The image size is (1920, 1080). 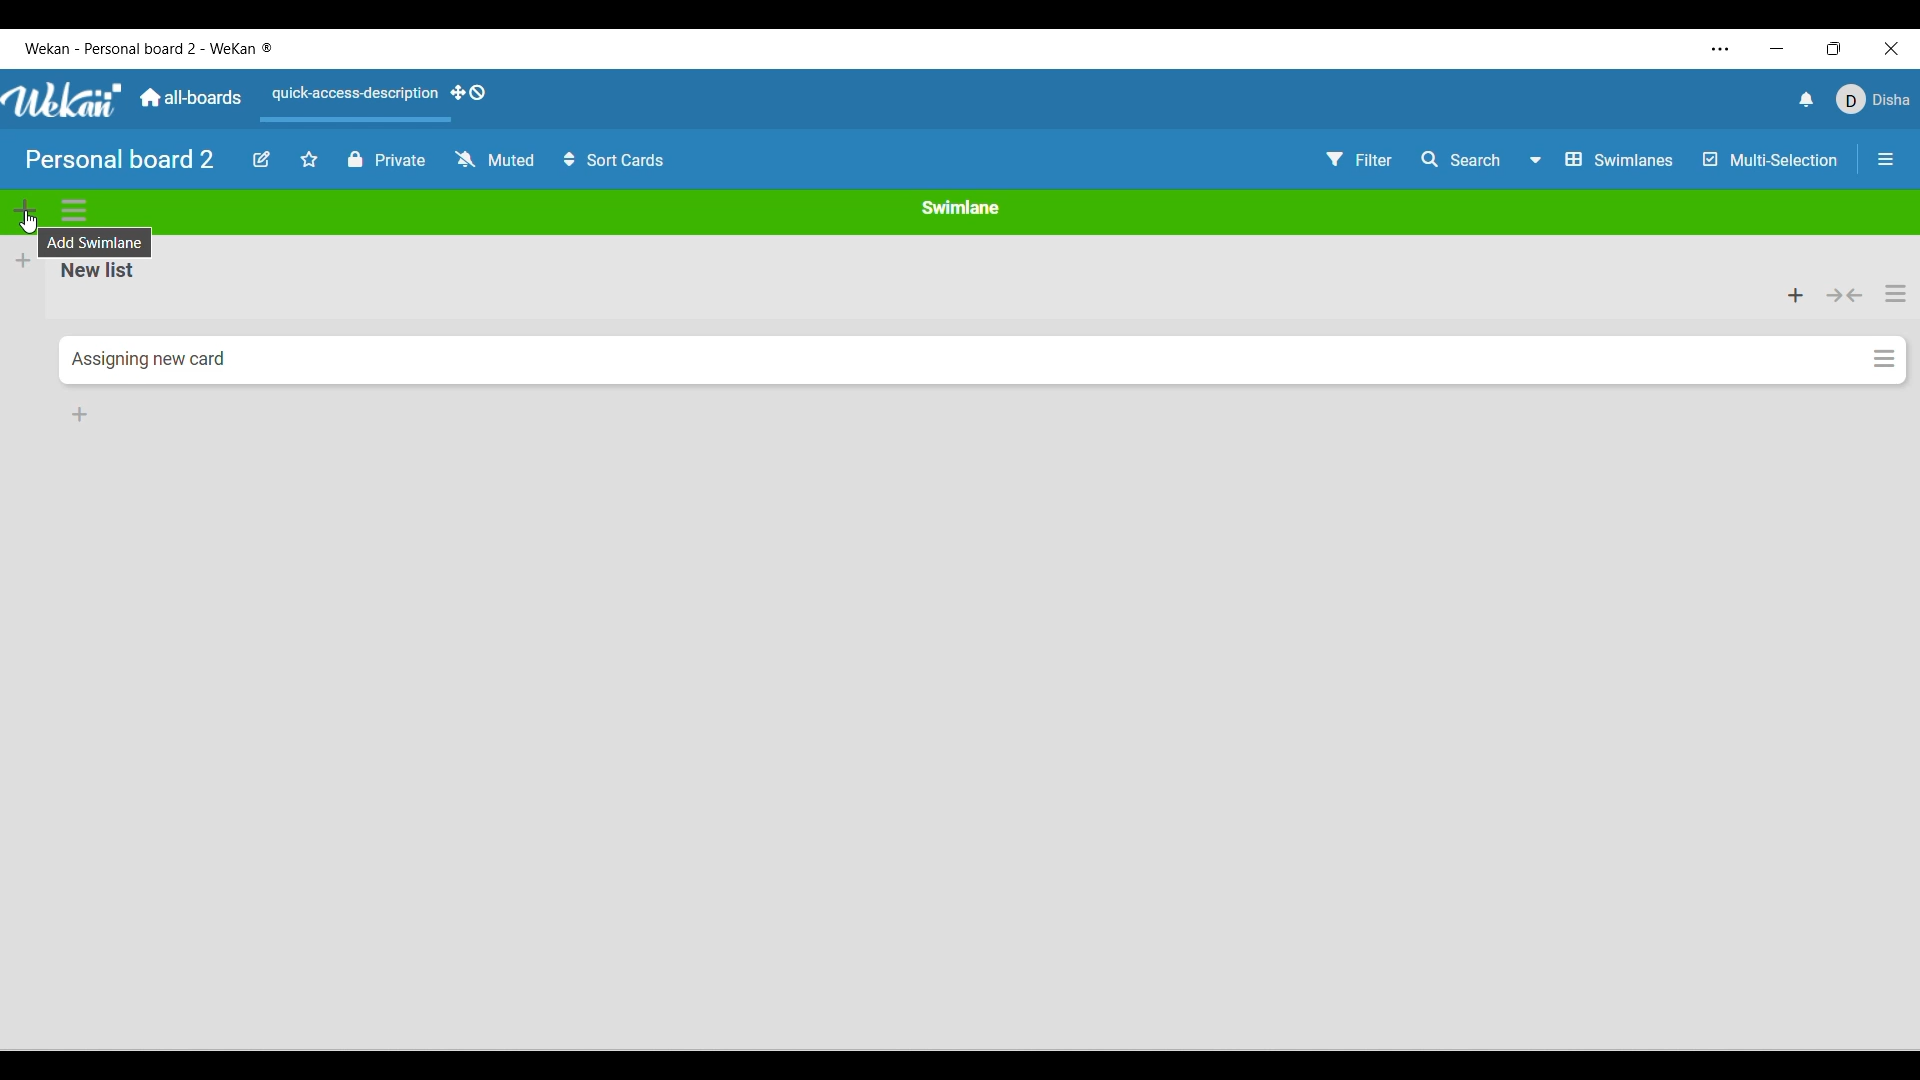 What do you see at coordinates (1885, 359) in the screenshot?
I see `Card options` at bounding box center [1885, 359].